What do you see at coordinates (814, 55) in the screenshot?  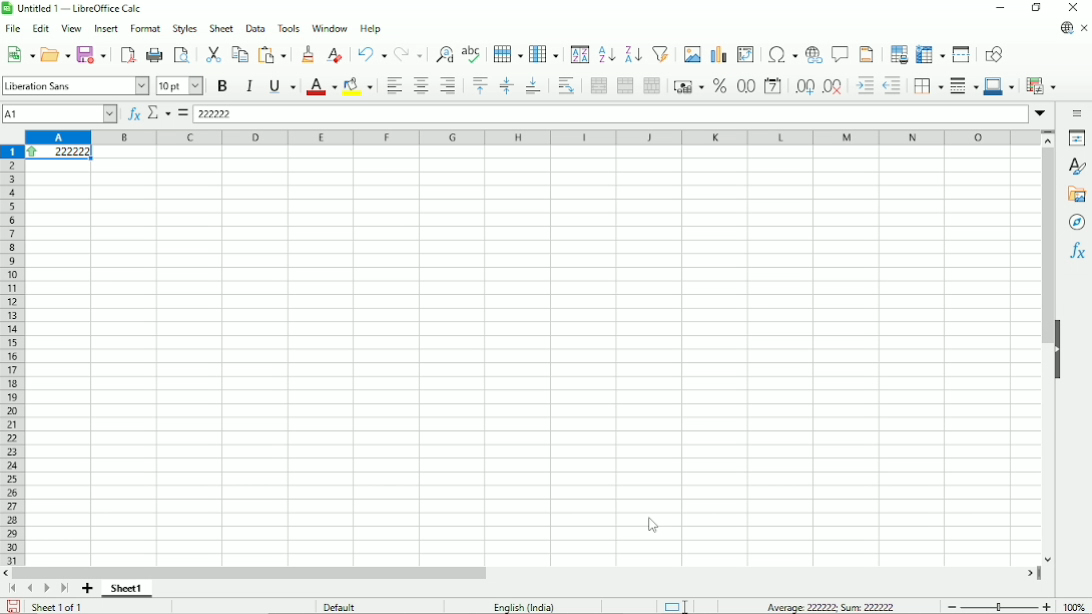 I see `Insert hyperlink` at bounding box center [814, 55].